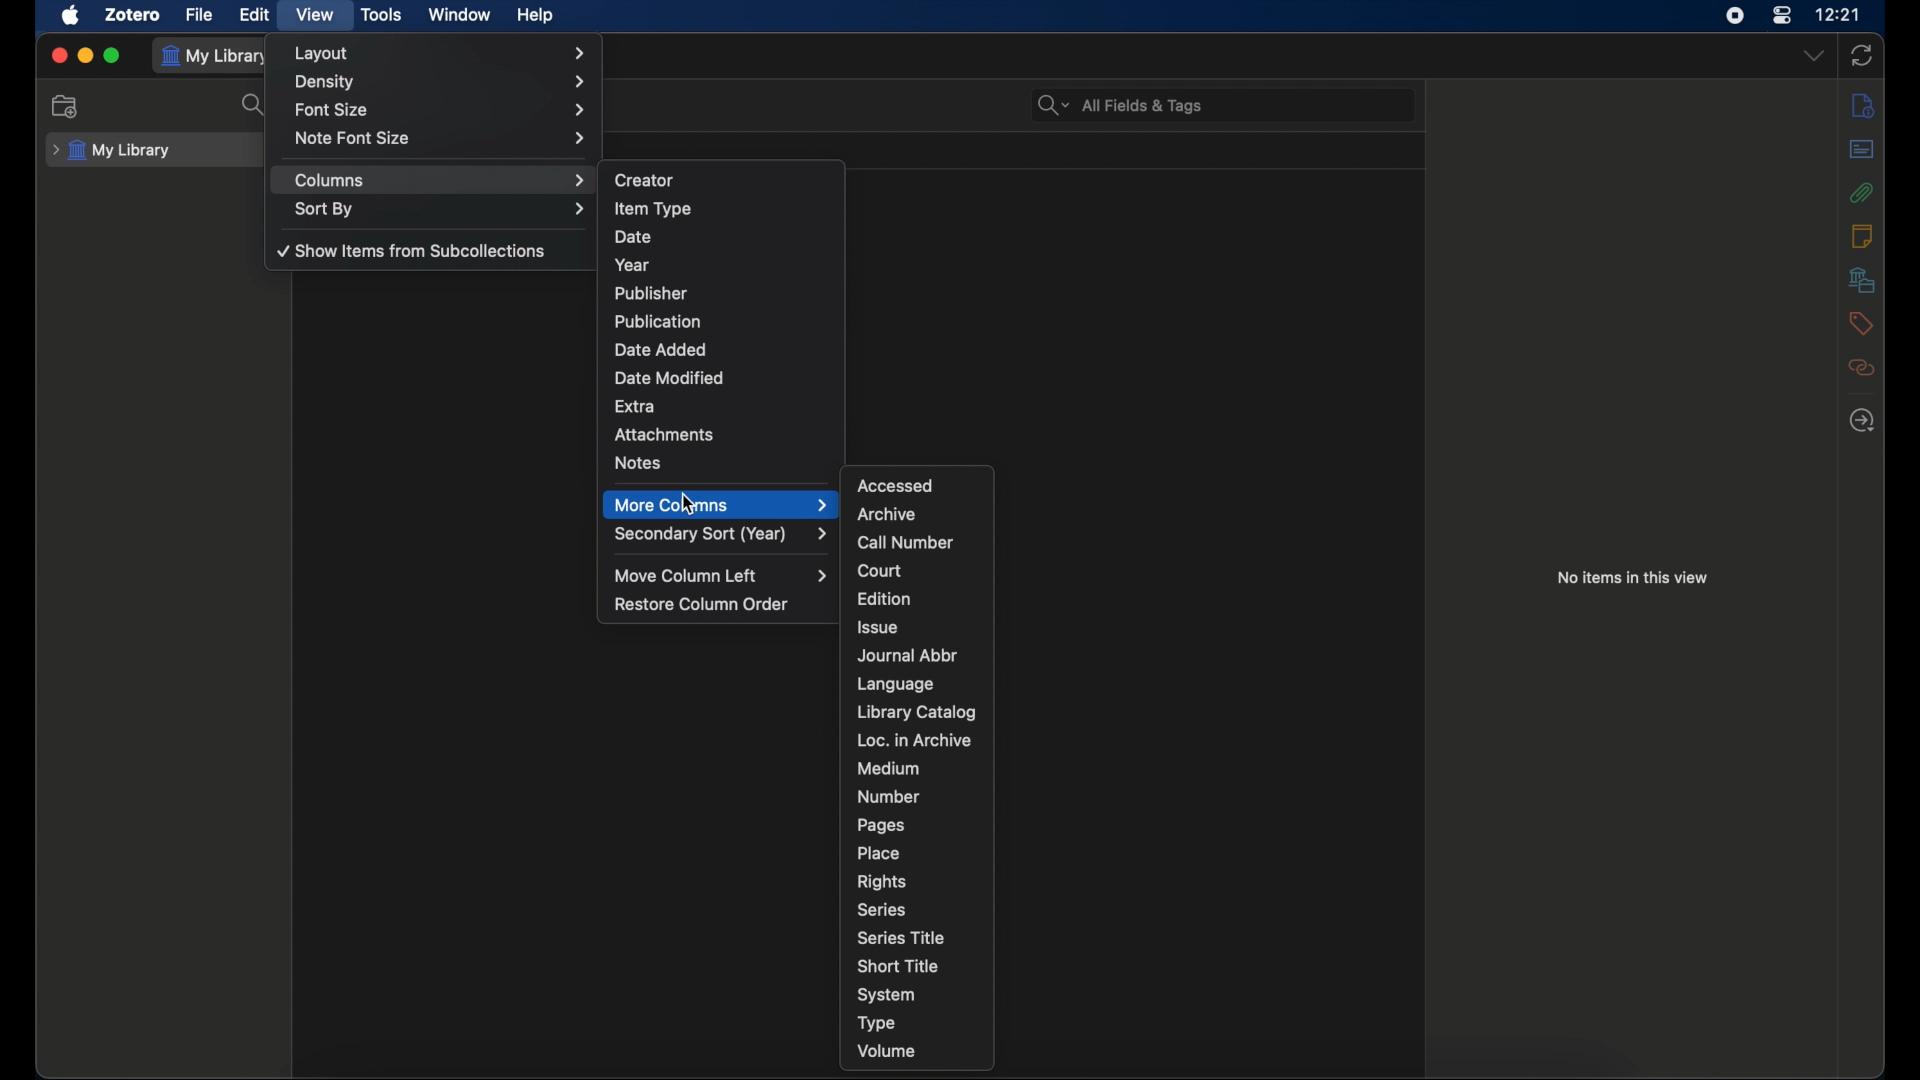  What do you see at coordinates (1631, 578) in the screenshot?
I see `no items in this view` at bounding box center [1631, 578].